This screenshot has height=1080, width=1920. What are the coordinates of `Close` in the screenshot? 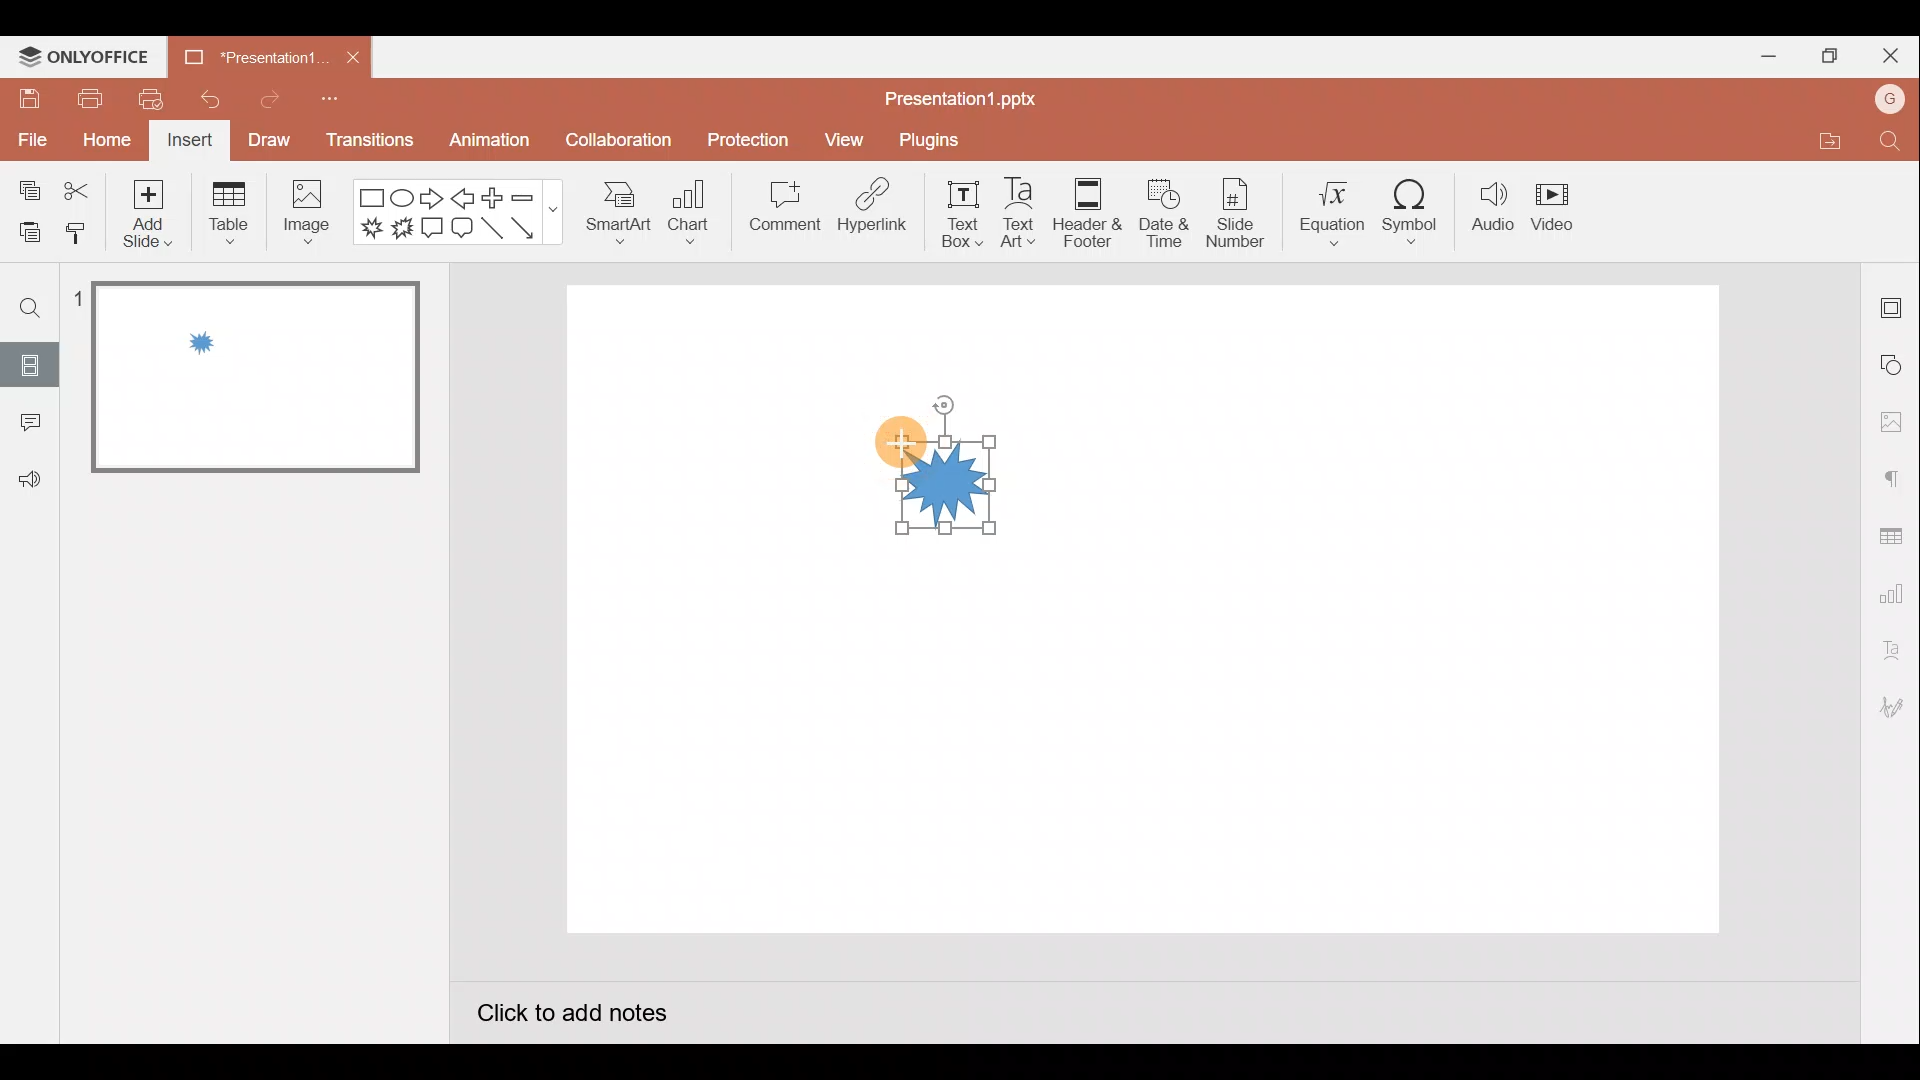 It's located at (1890, 49).